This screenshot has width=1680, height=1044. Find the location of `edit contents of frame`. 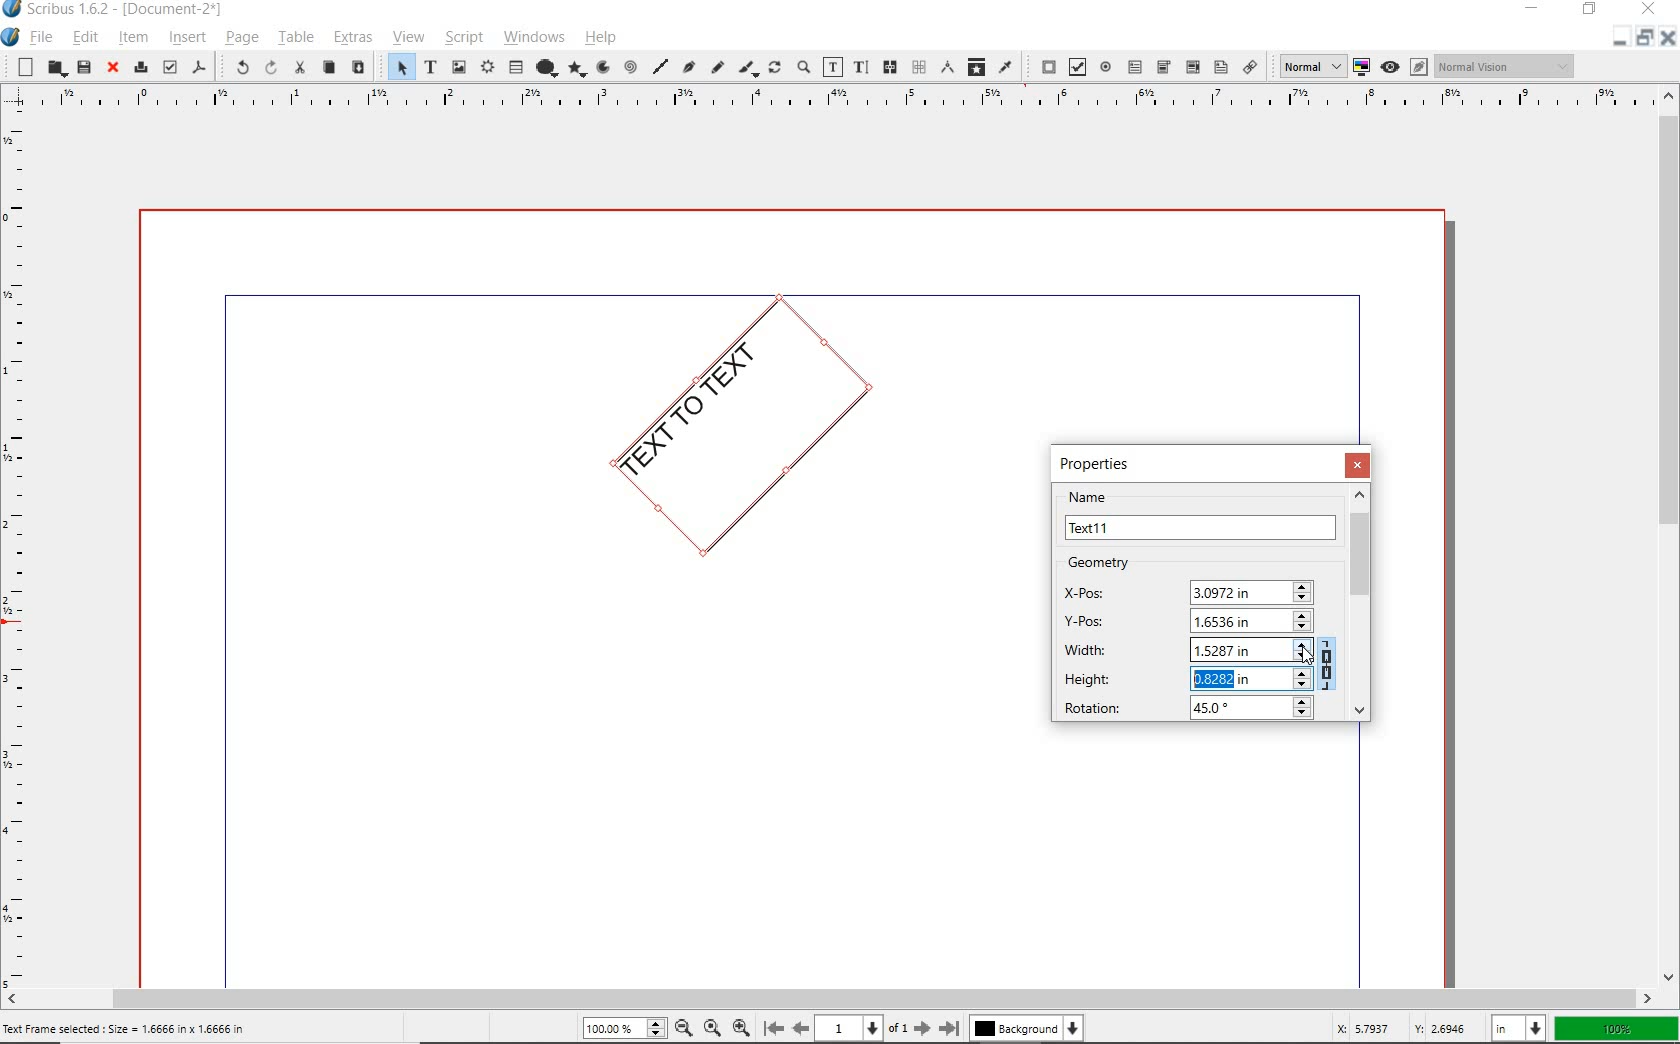

edit contents of frame is located at coordinates (833, 66).